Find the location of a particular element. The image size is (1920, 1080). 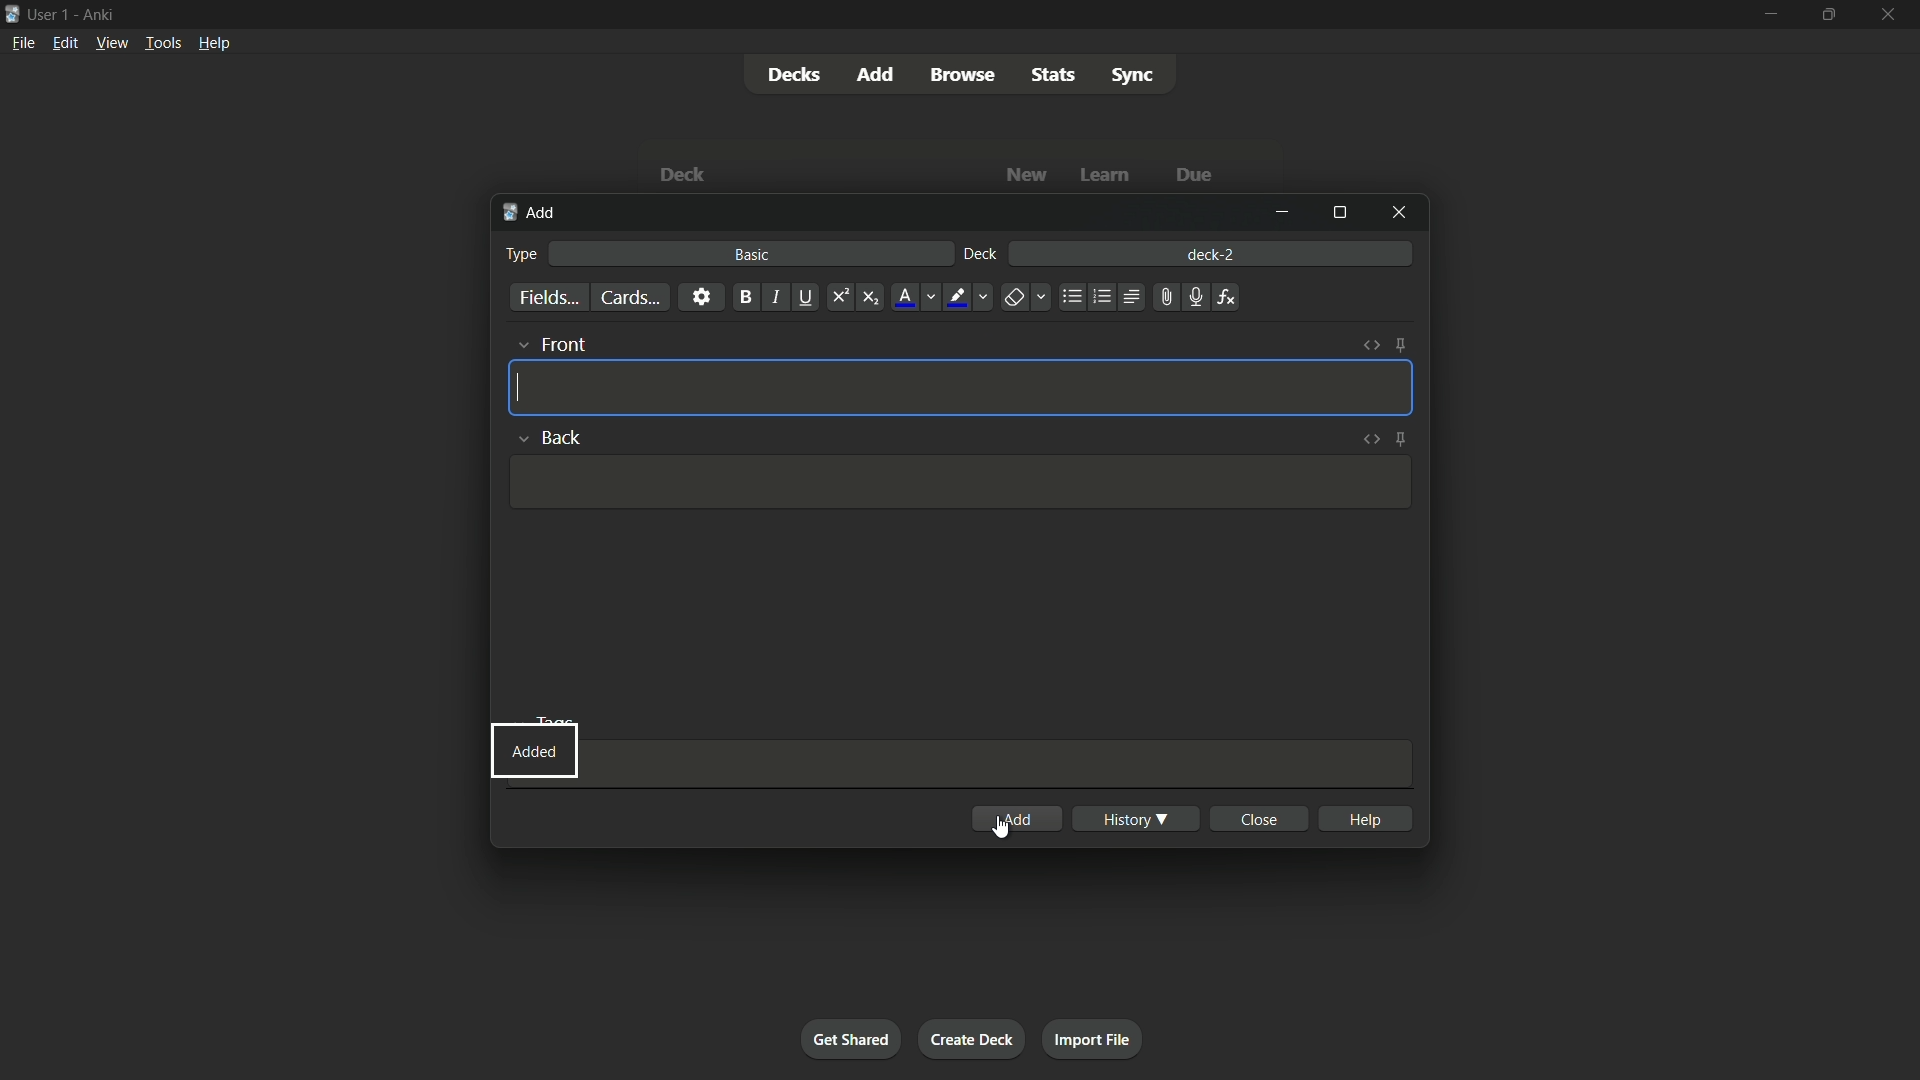

maximize is located at coordinates (1341, 211).